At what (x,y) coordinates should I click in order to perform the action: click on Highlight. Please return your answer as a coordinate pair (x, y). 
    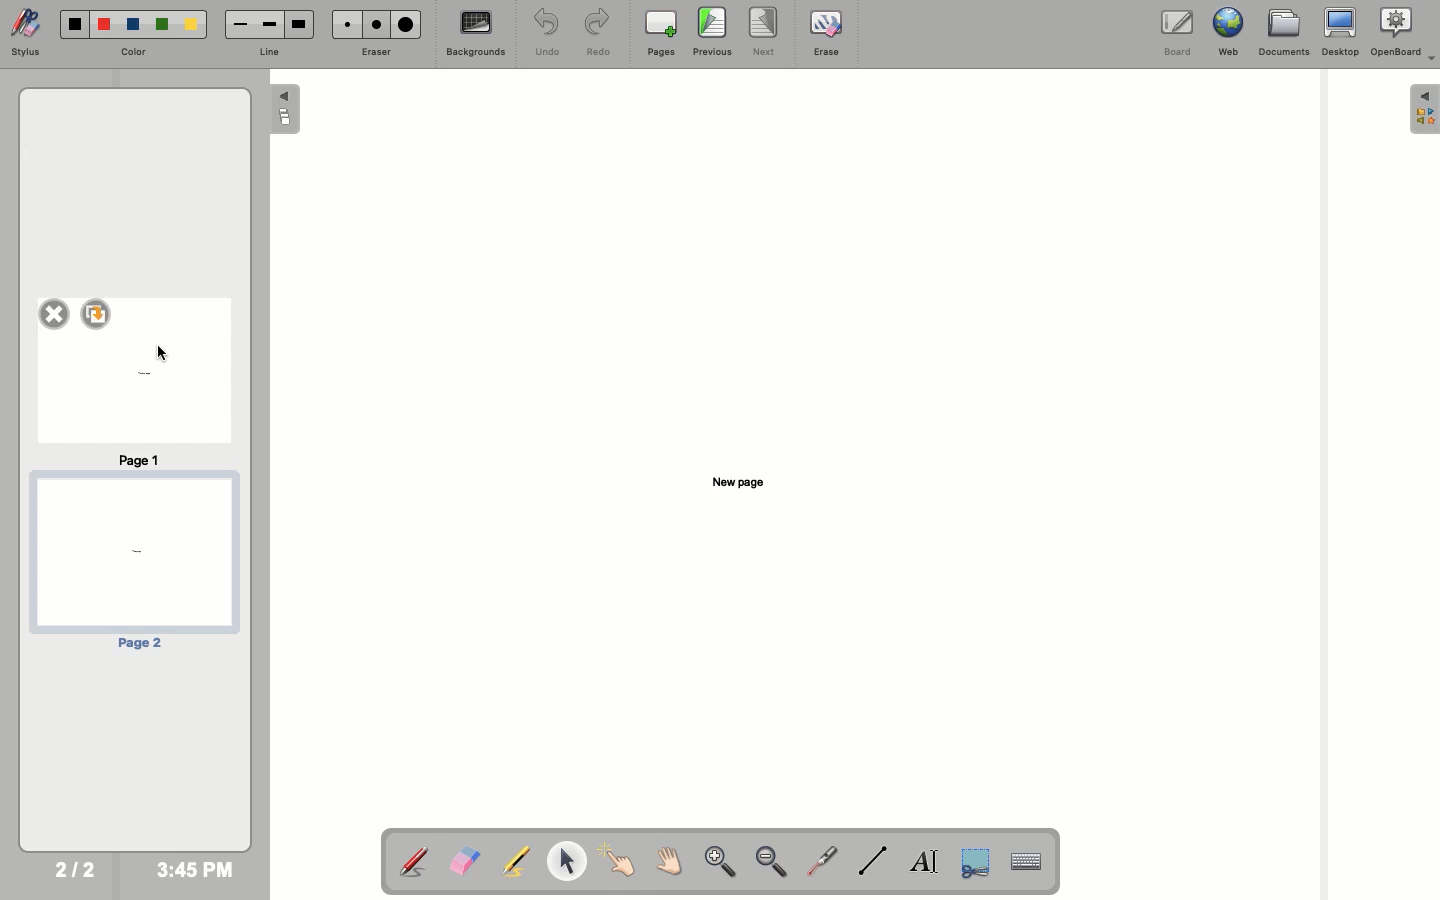
    Looking at the image, I should click on (512, 861).